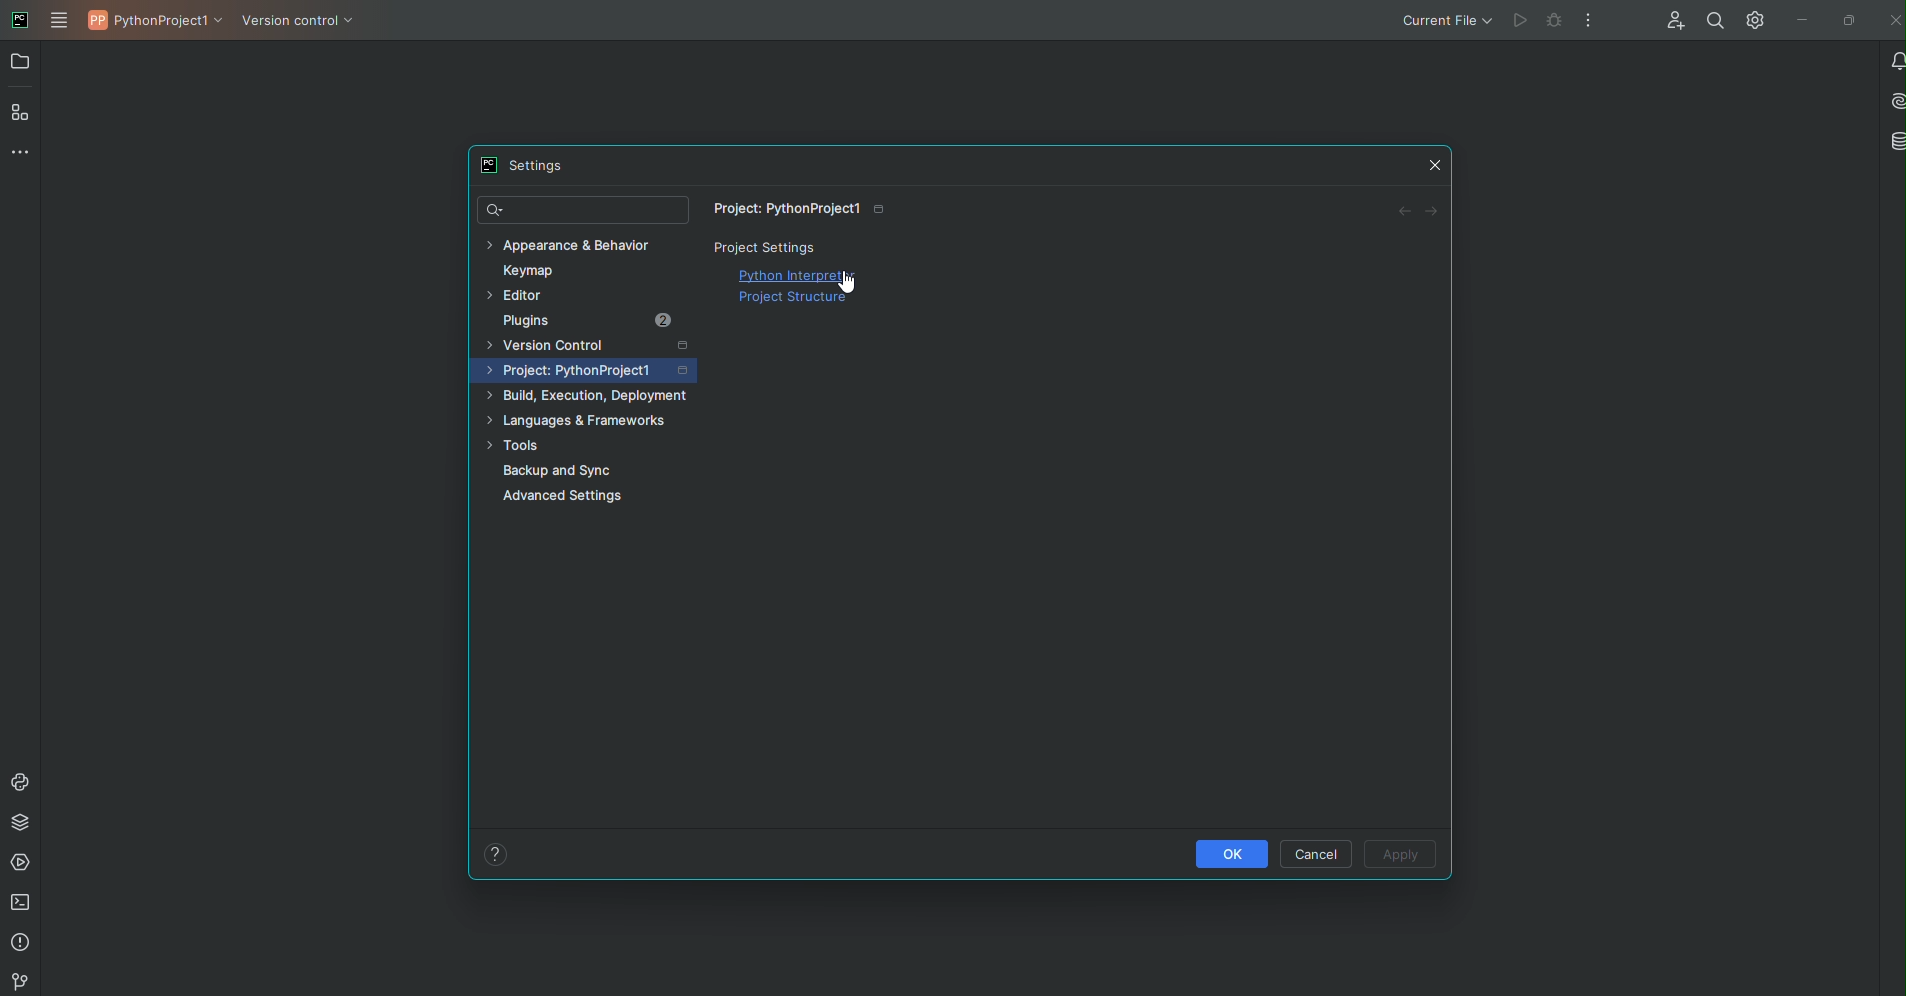 This screenshot has width=1906, height=996. What do you see at coordinates (848, 282) in the screenshot?
I see `Cursor on Python Interpreter` at bounding box center [848, 282].